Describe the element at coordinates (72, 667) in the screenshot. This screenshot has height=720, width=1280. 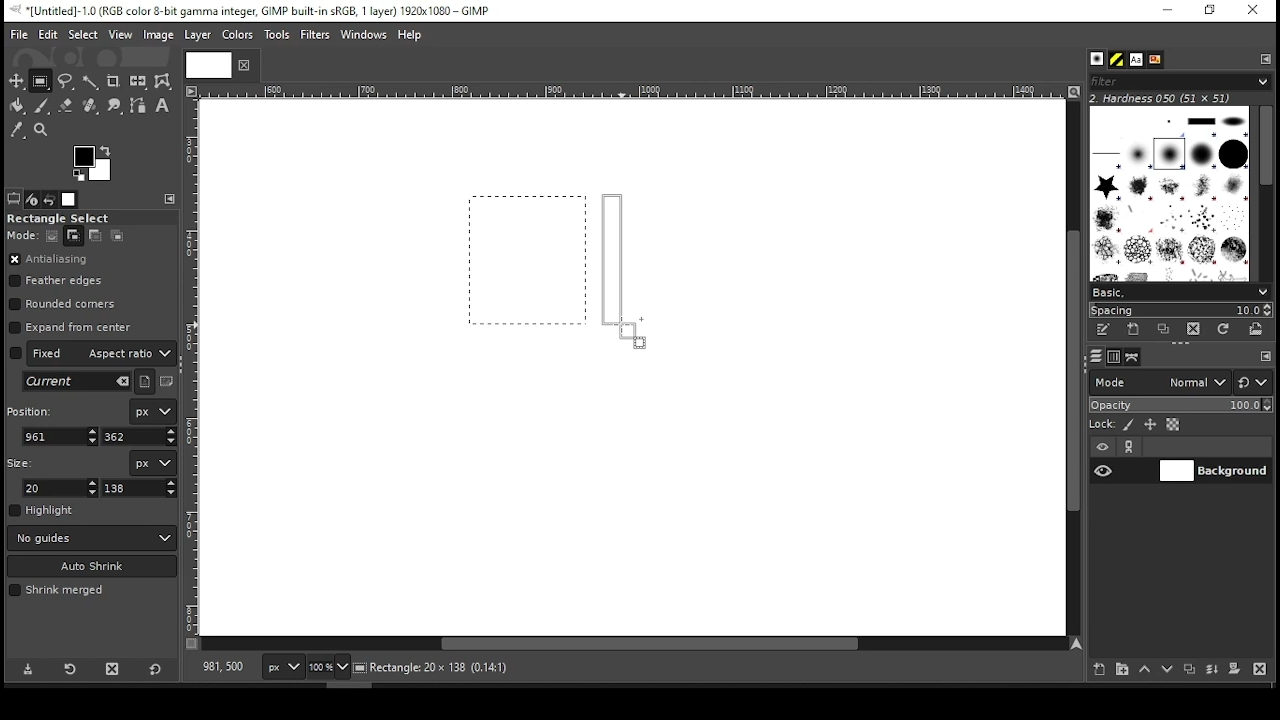
I see `restore tool preset` at that location.